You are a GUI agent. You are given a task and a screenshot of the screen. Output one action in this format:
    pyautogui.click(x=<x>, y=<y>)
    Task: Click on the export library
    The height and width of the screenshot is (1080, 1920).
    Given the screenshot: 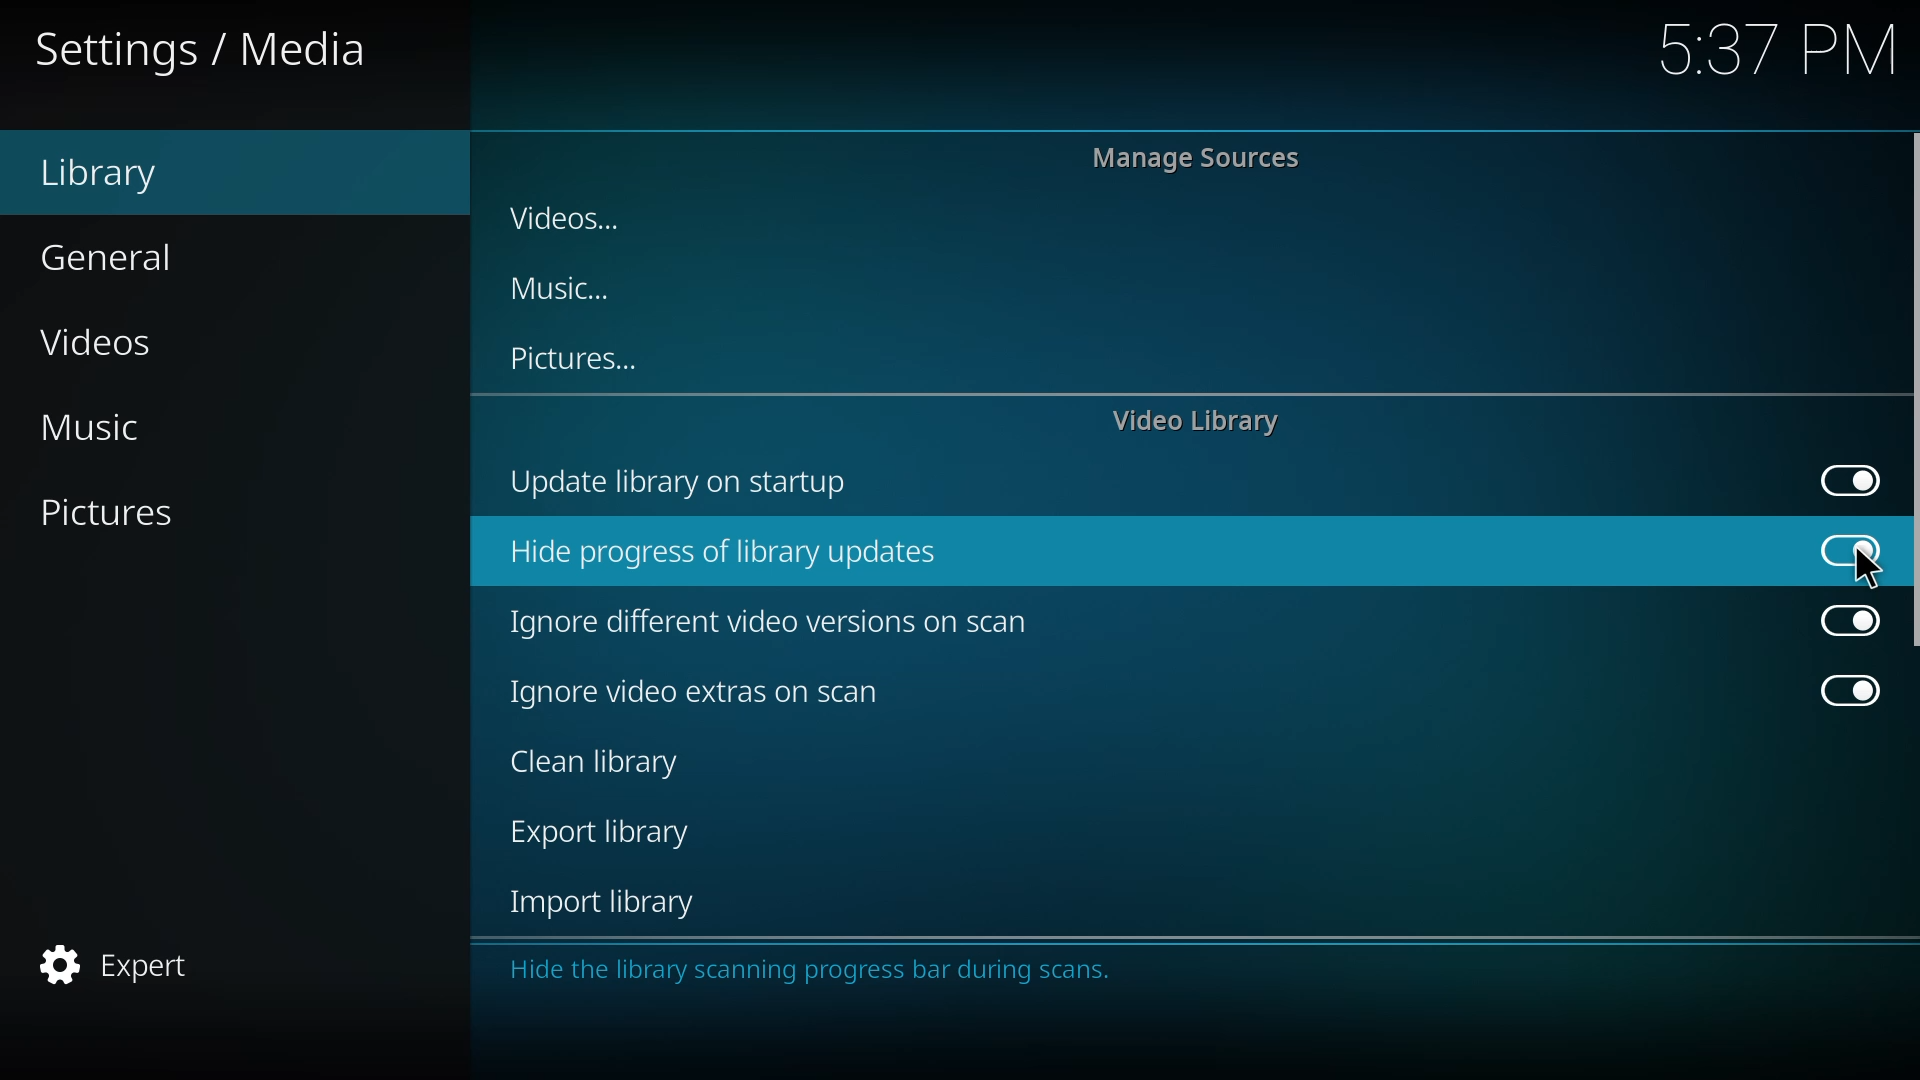 What is the action you would take?
    pyautogui.click(x=600, y=830)
    